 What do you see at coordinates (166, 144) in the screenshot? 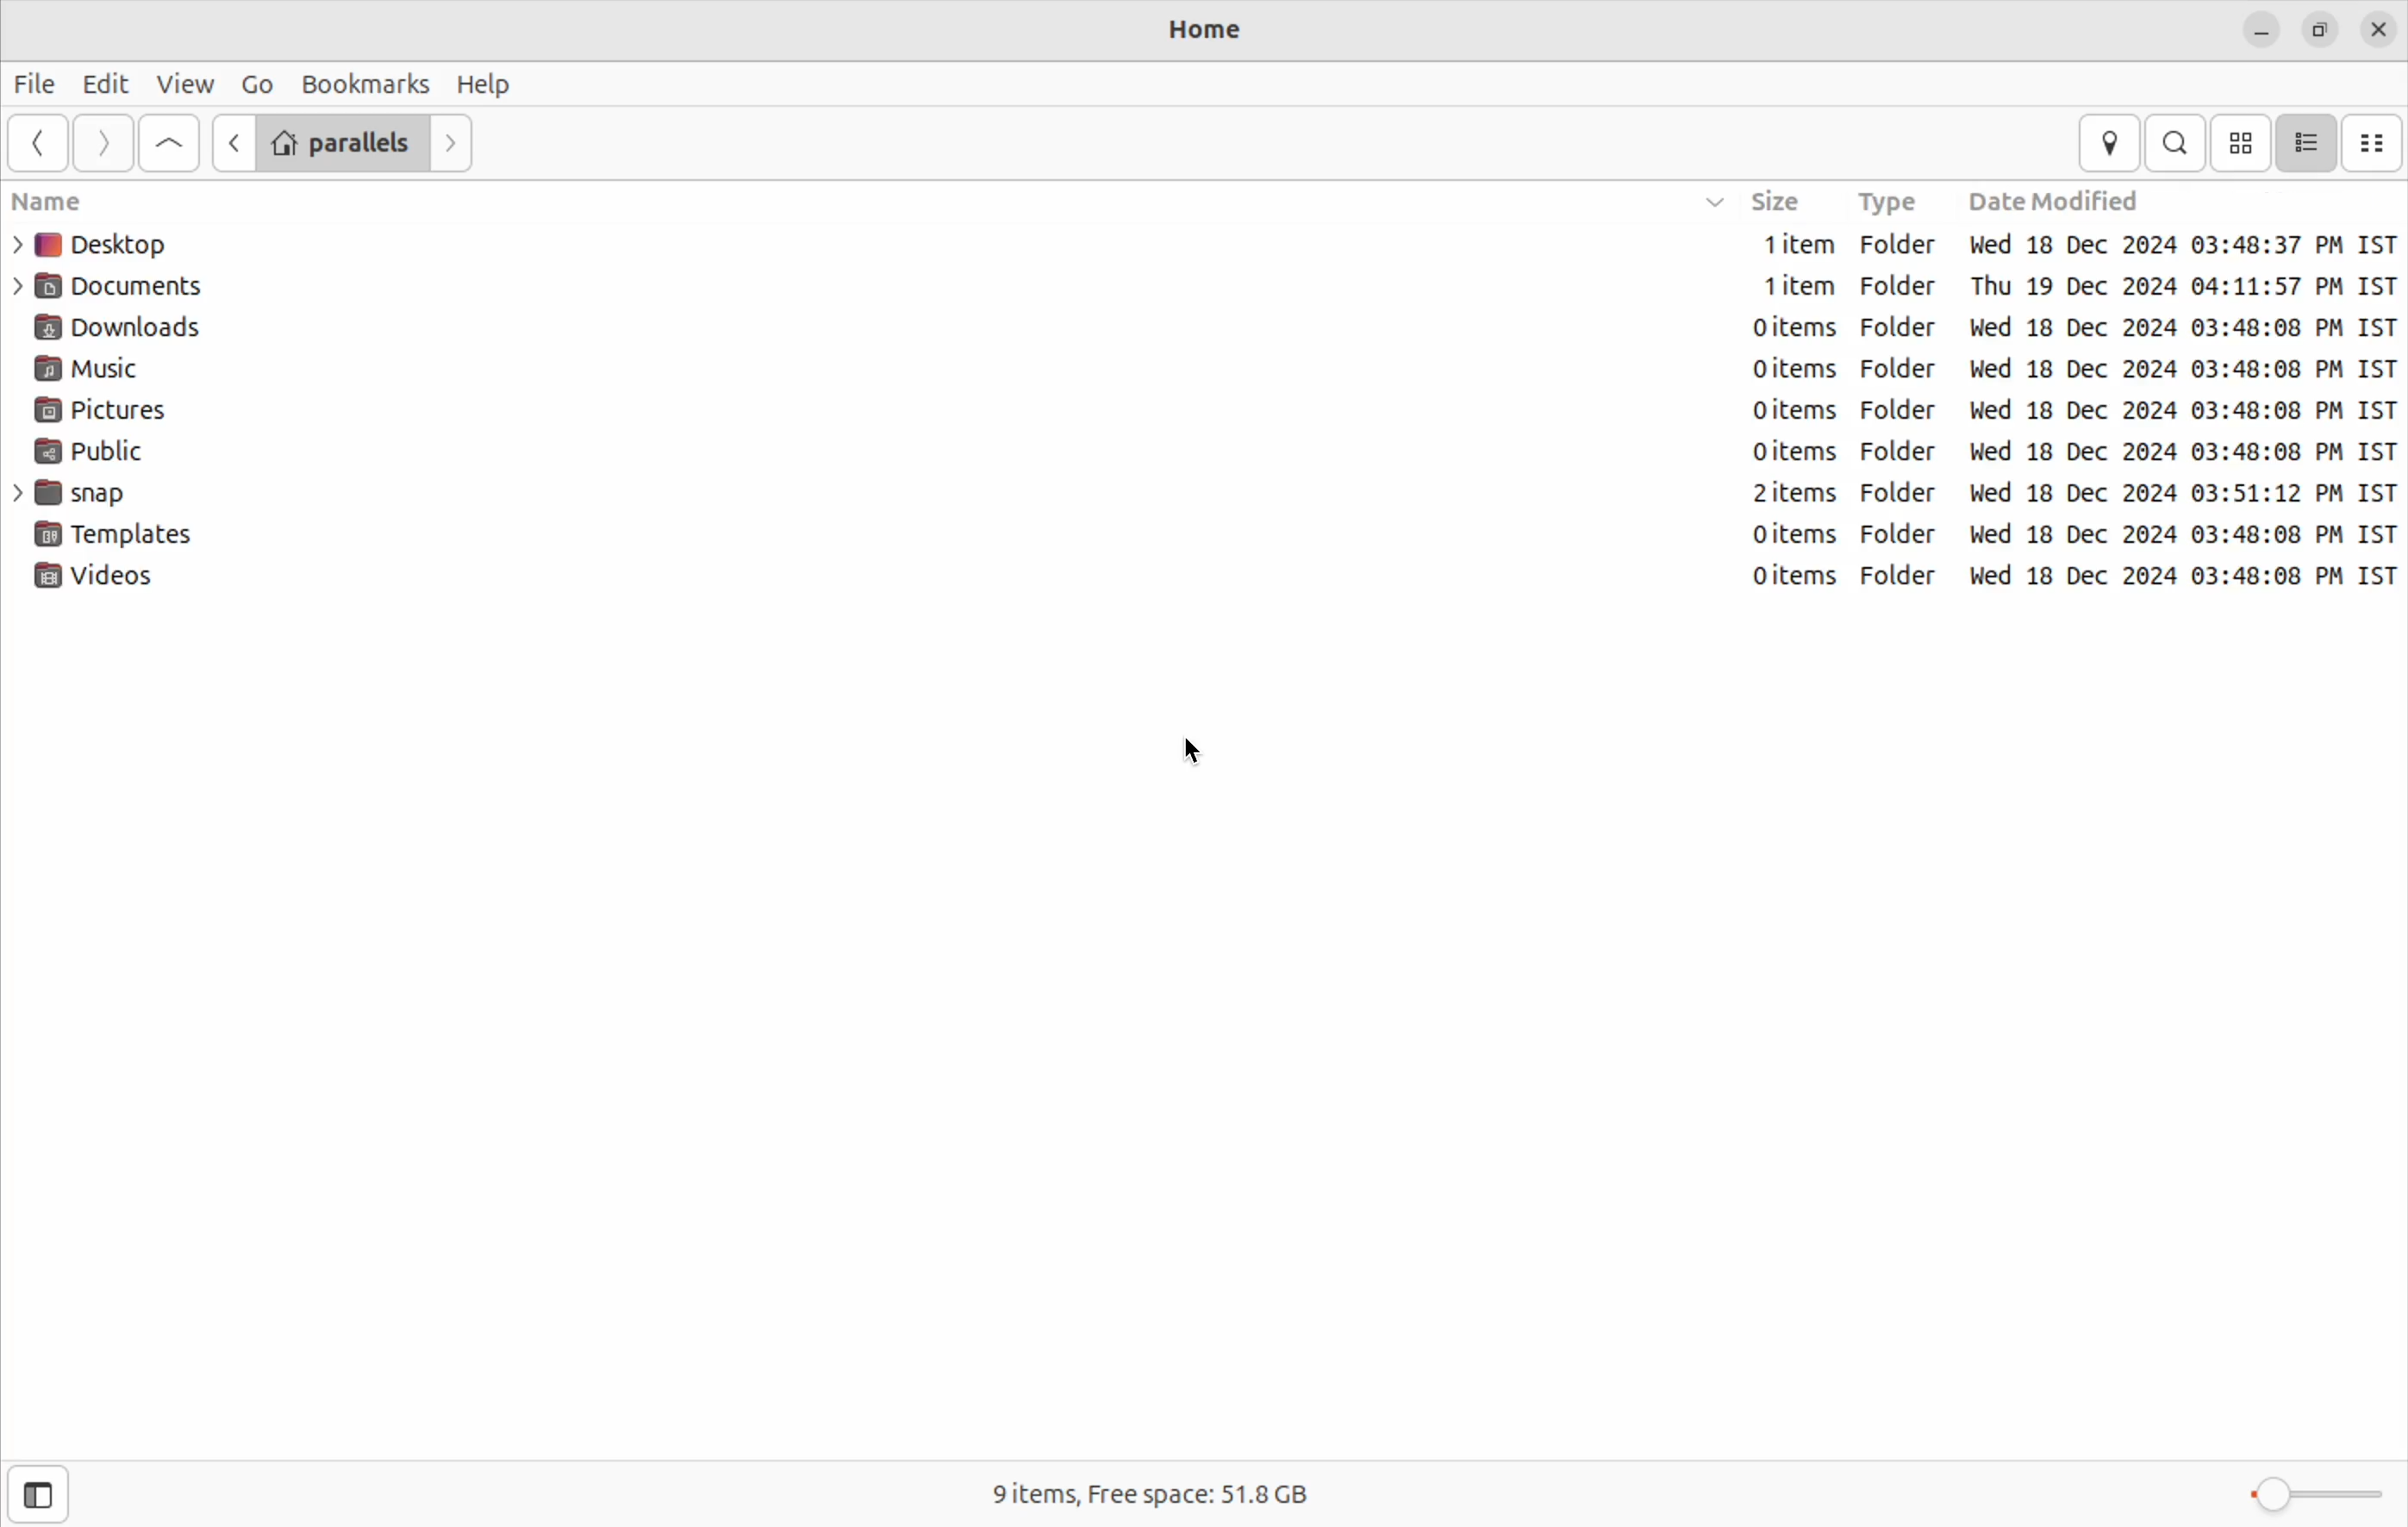
I see `Go first` at bounding box center [166, 144].